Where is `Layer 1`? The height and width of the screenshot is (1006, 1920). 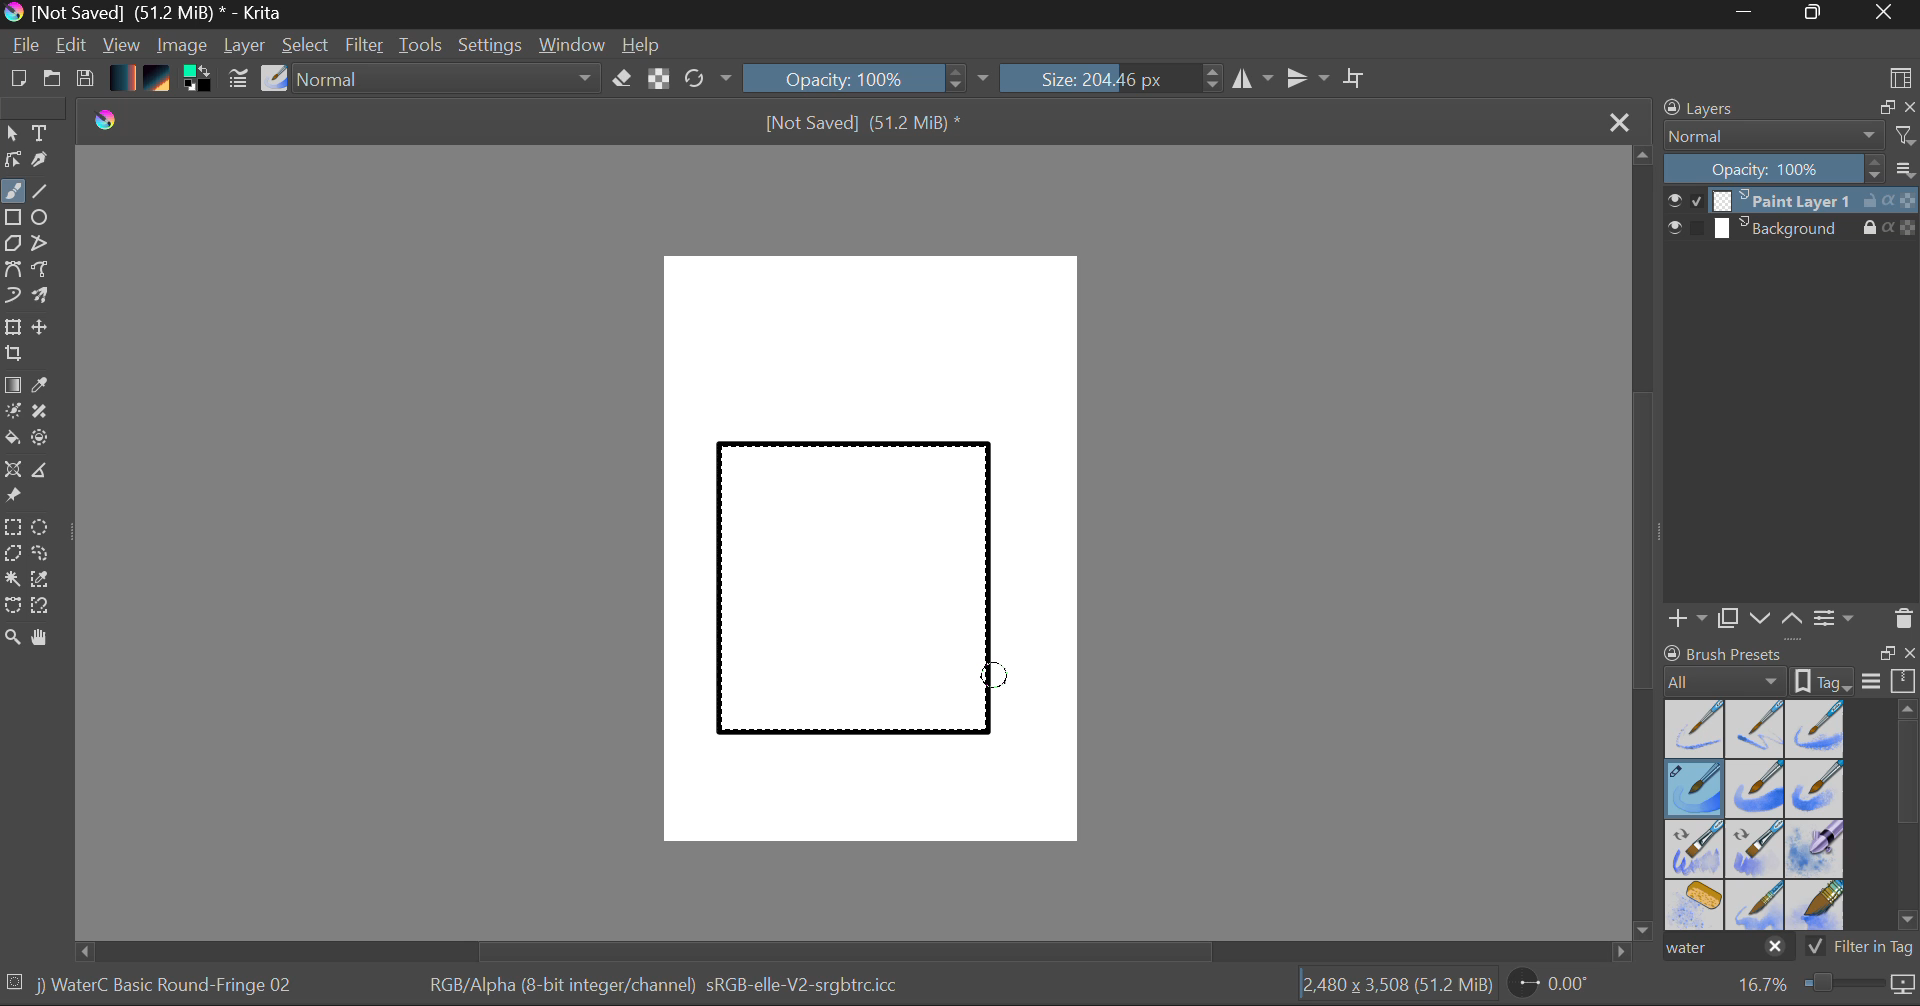 Layer 1 is located at coordinates (1793, 203).